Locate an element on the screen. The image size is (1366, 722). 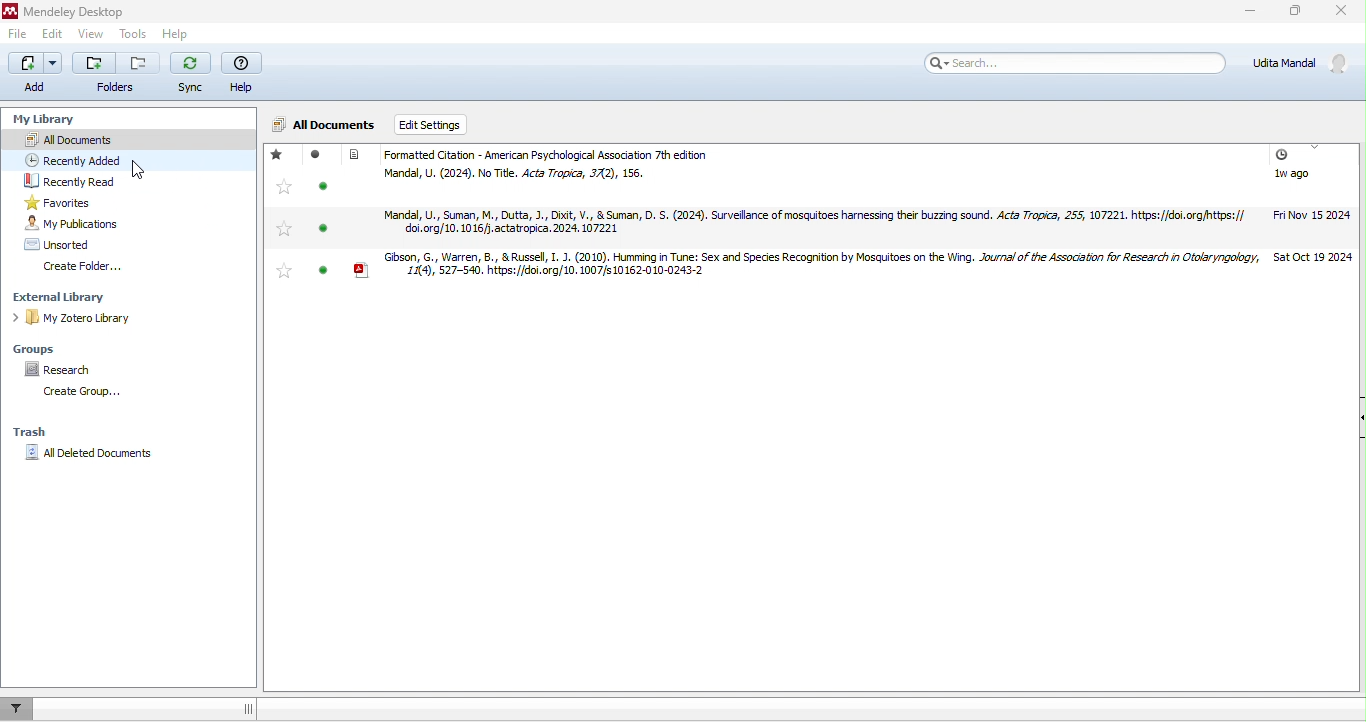
search is located at coordinates (1077, 62).